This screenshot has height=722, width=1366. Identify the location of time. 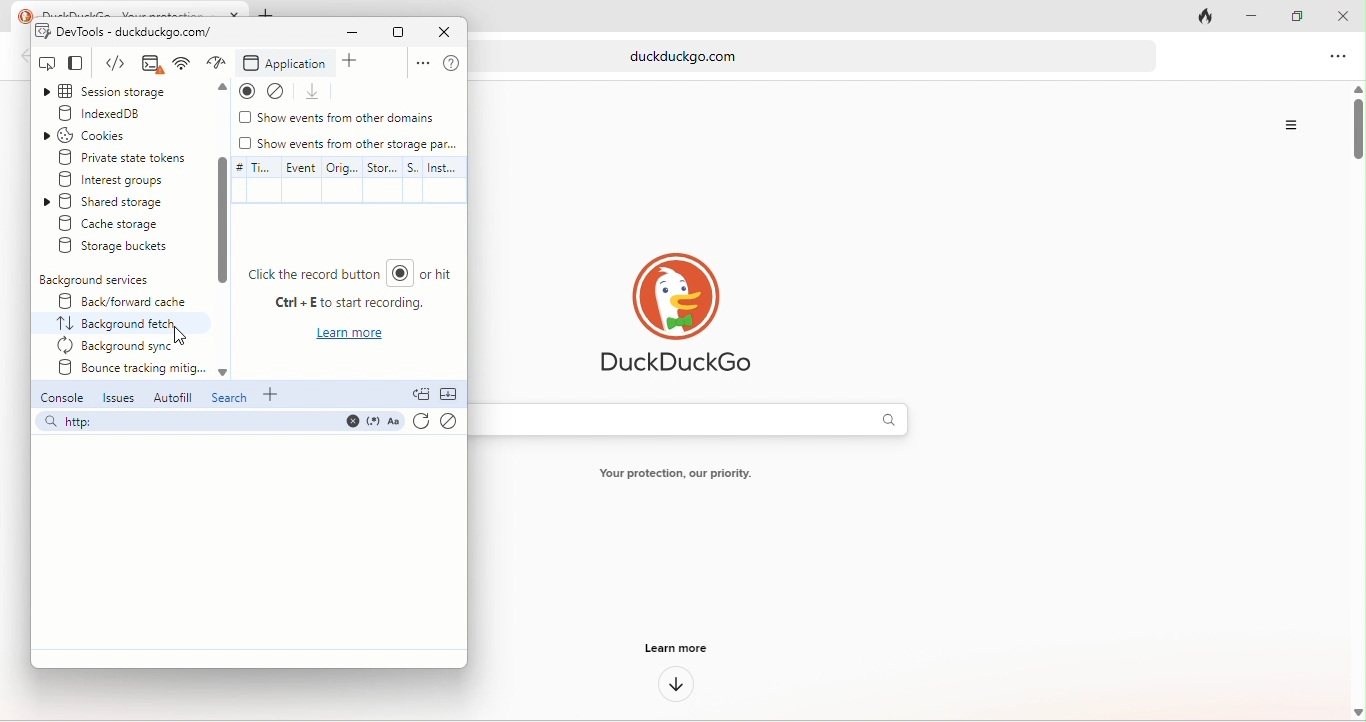
(251, 180).